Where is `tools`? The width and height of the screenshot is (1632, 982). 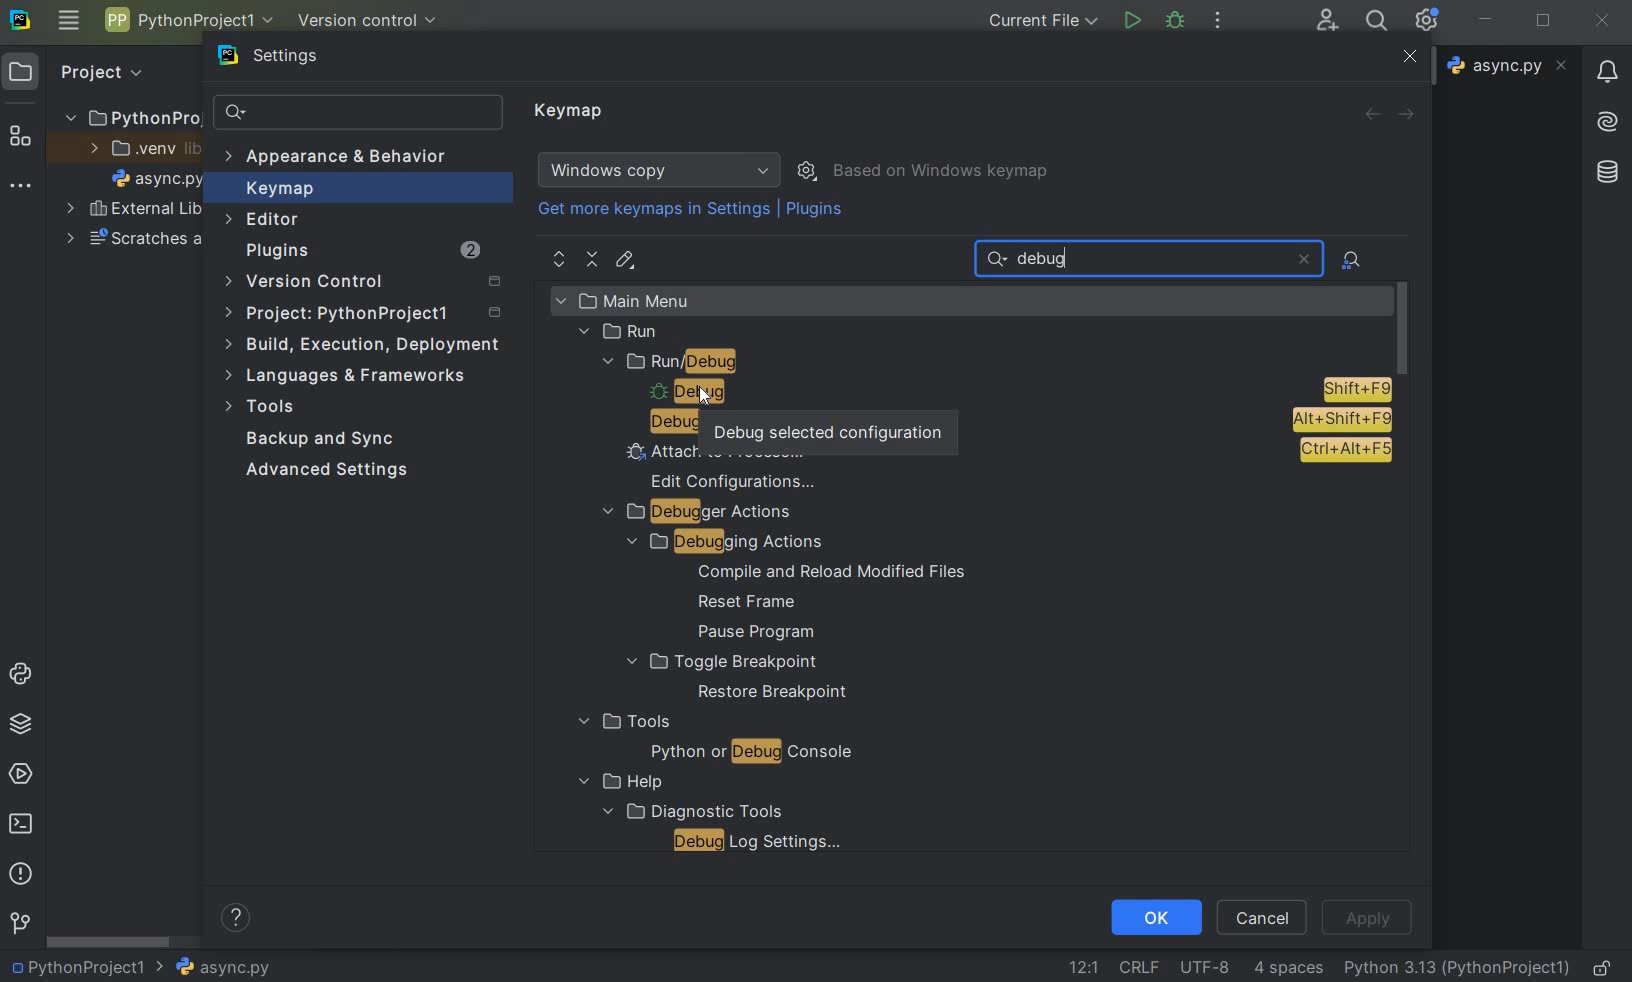
tools is located at coordinates (622, 722).